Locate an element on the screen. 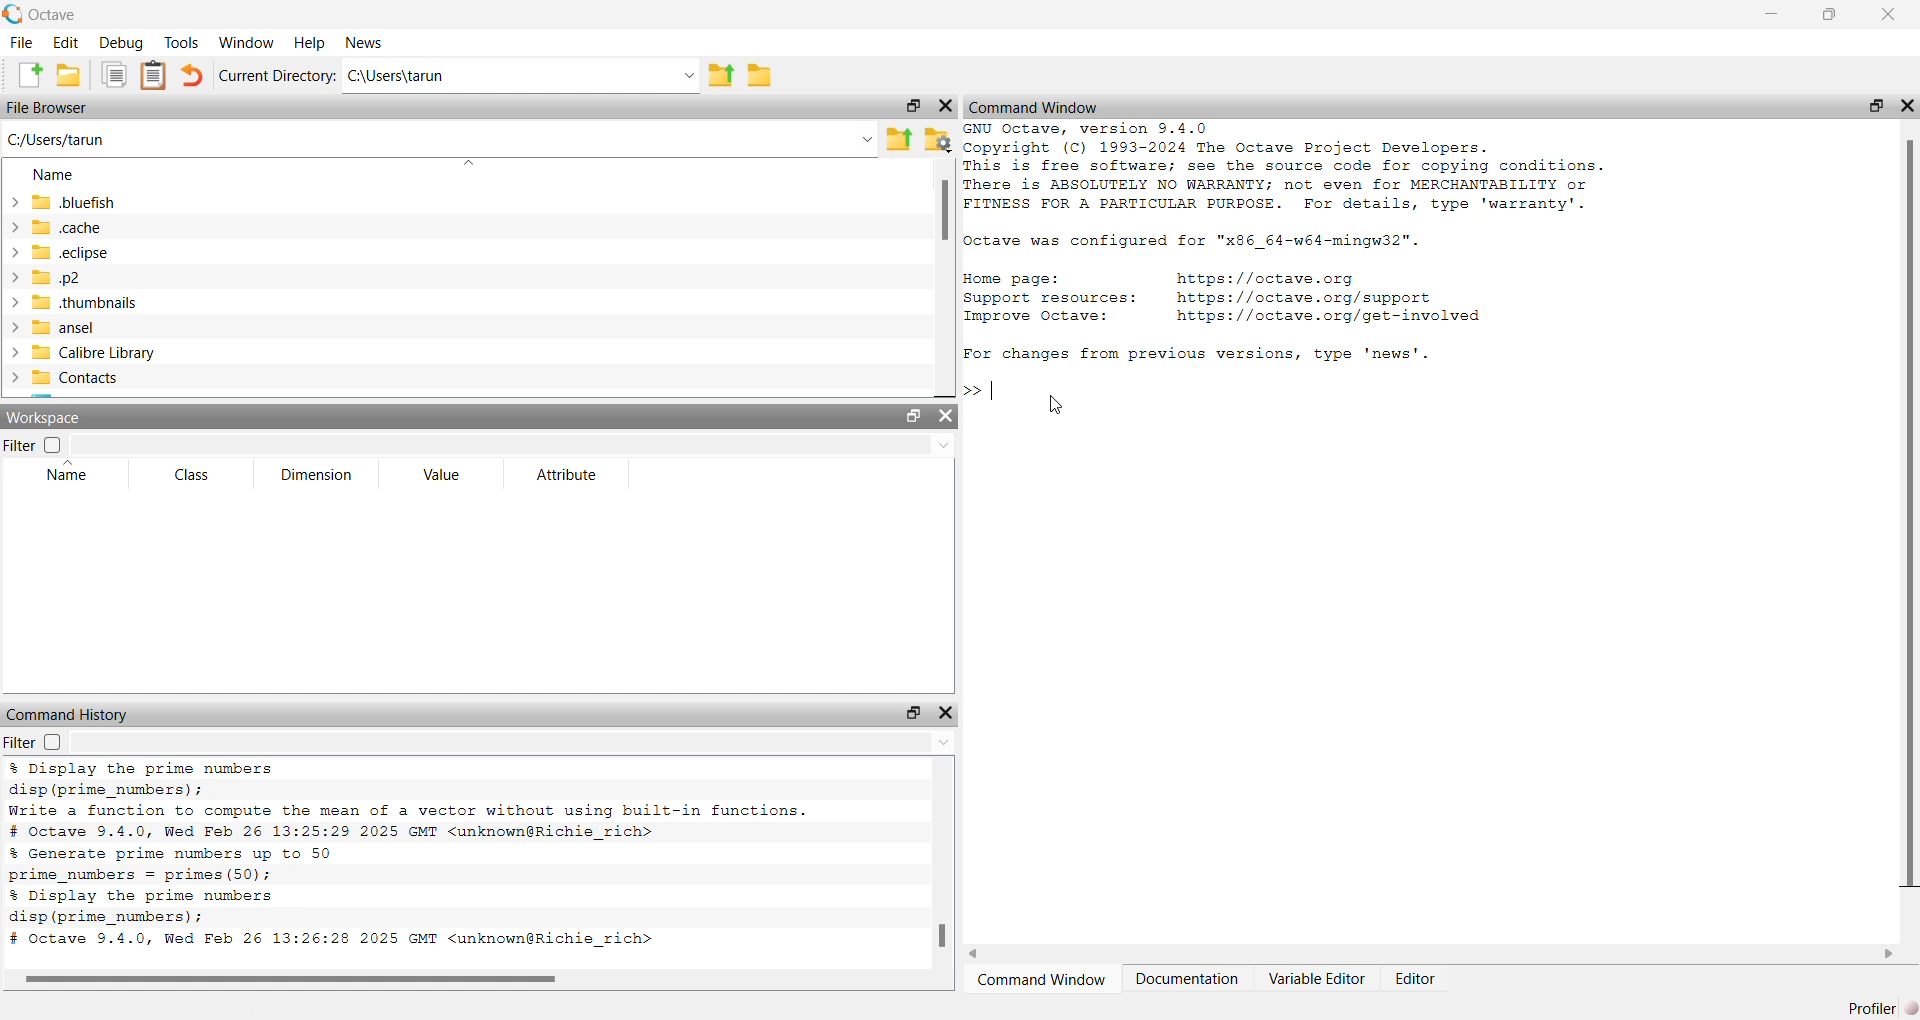 The image size is (1920, 1020). .cache is located at coordinates (66, 228).